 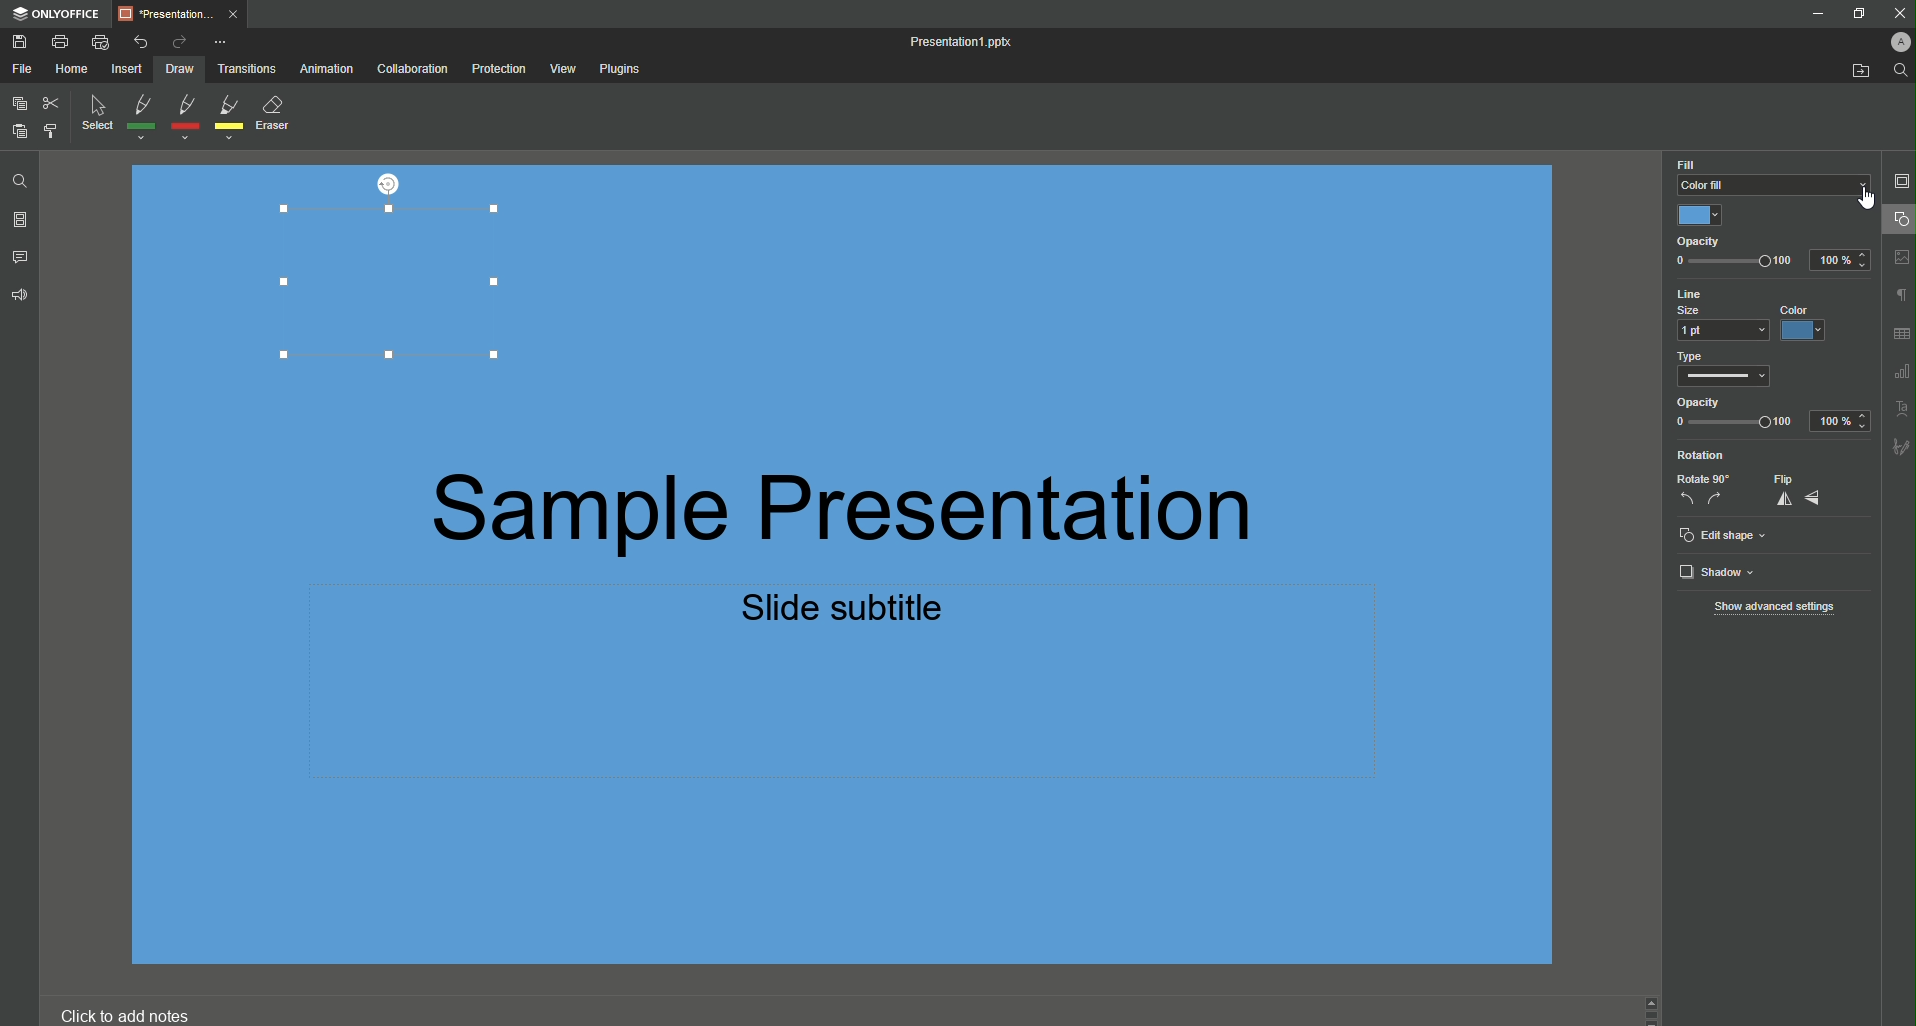 What do you see at coordinates (1692, 309) in the screenshot?
I see `Size` at bounding box center [1692, 309].